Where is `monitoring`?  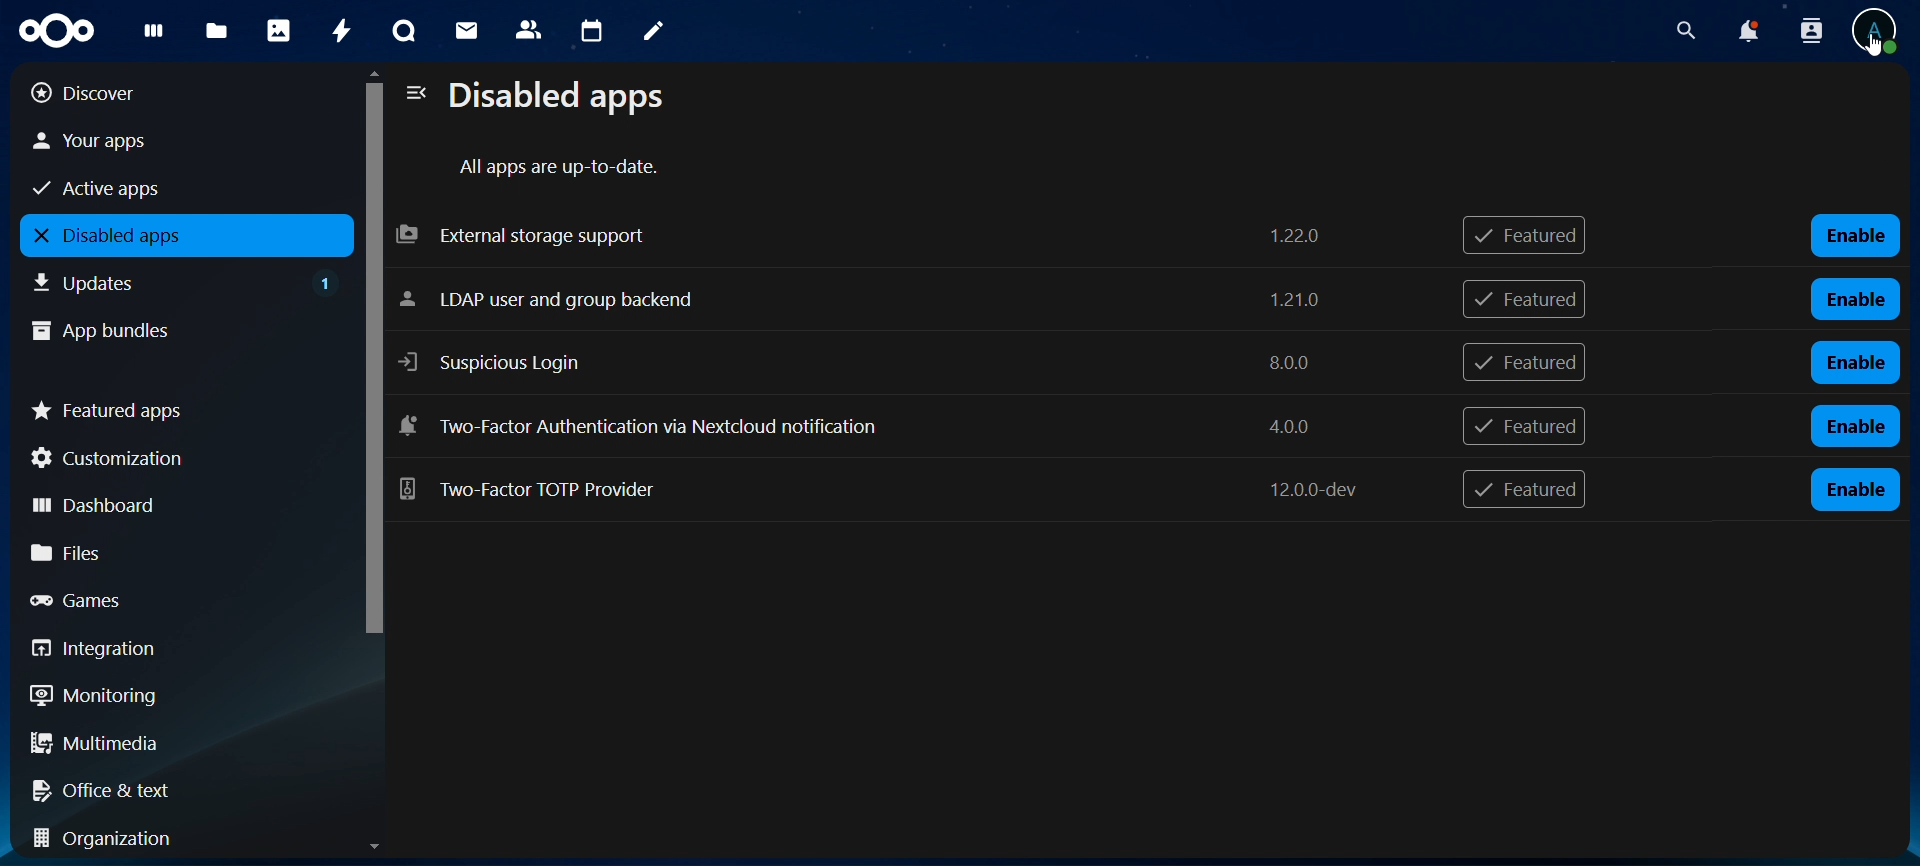 monitoring is located at coordinates (168, 695).